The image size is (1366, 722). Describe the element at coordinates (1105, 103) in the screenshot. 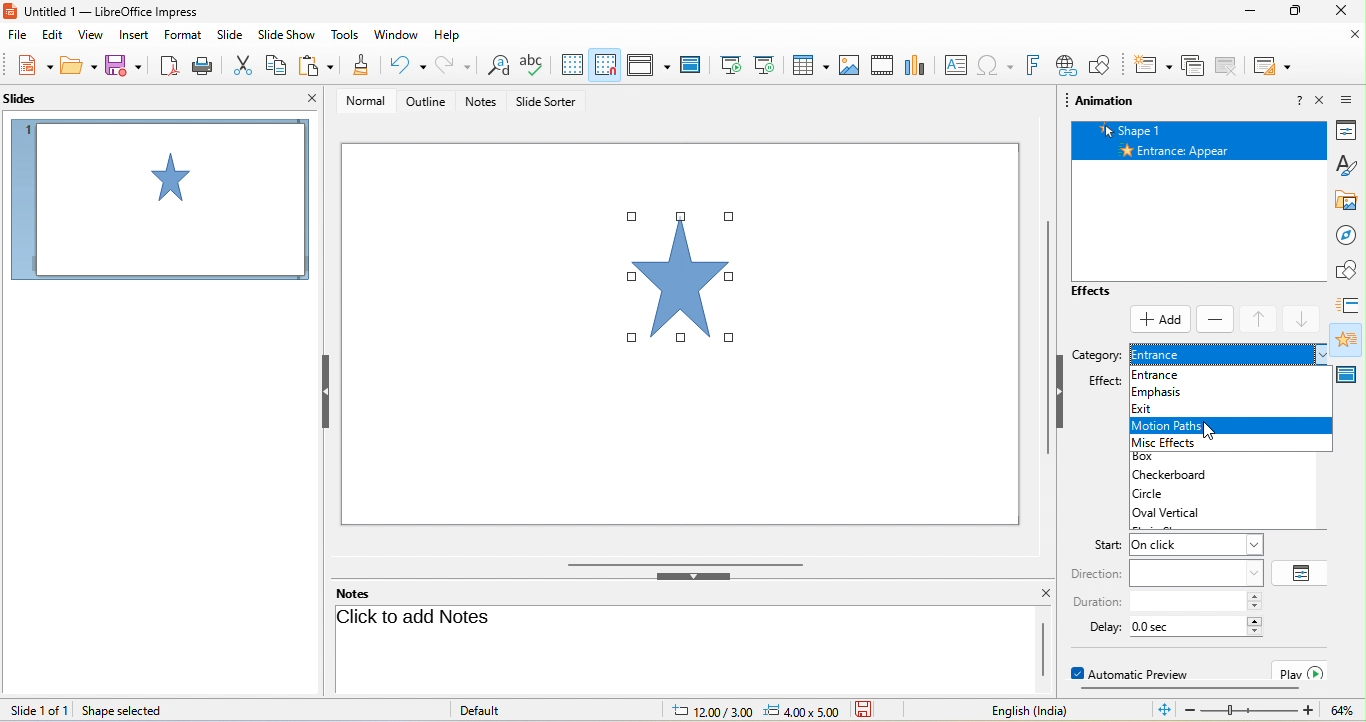

I see `animation` at that location.